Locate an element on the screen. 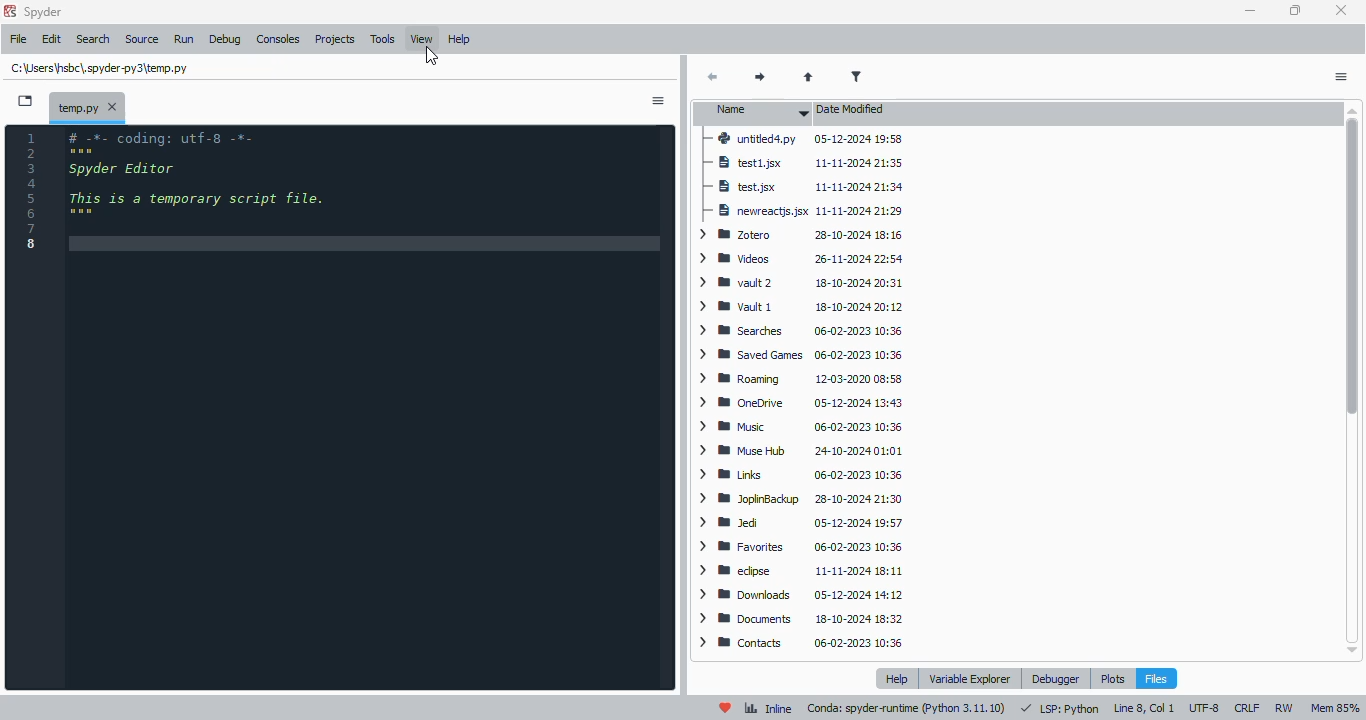  back is located at coordinates (714, 77).